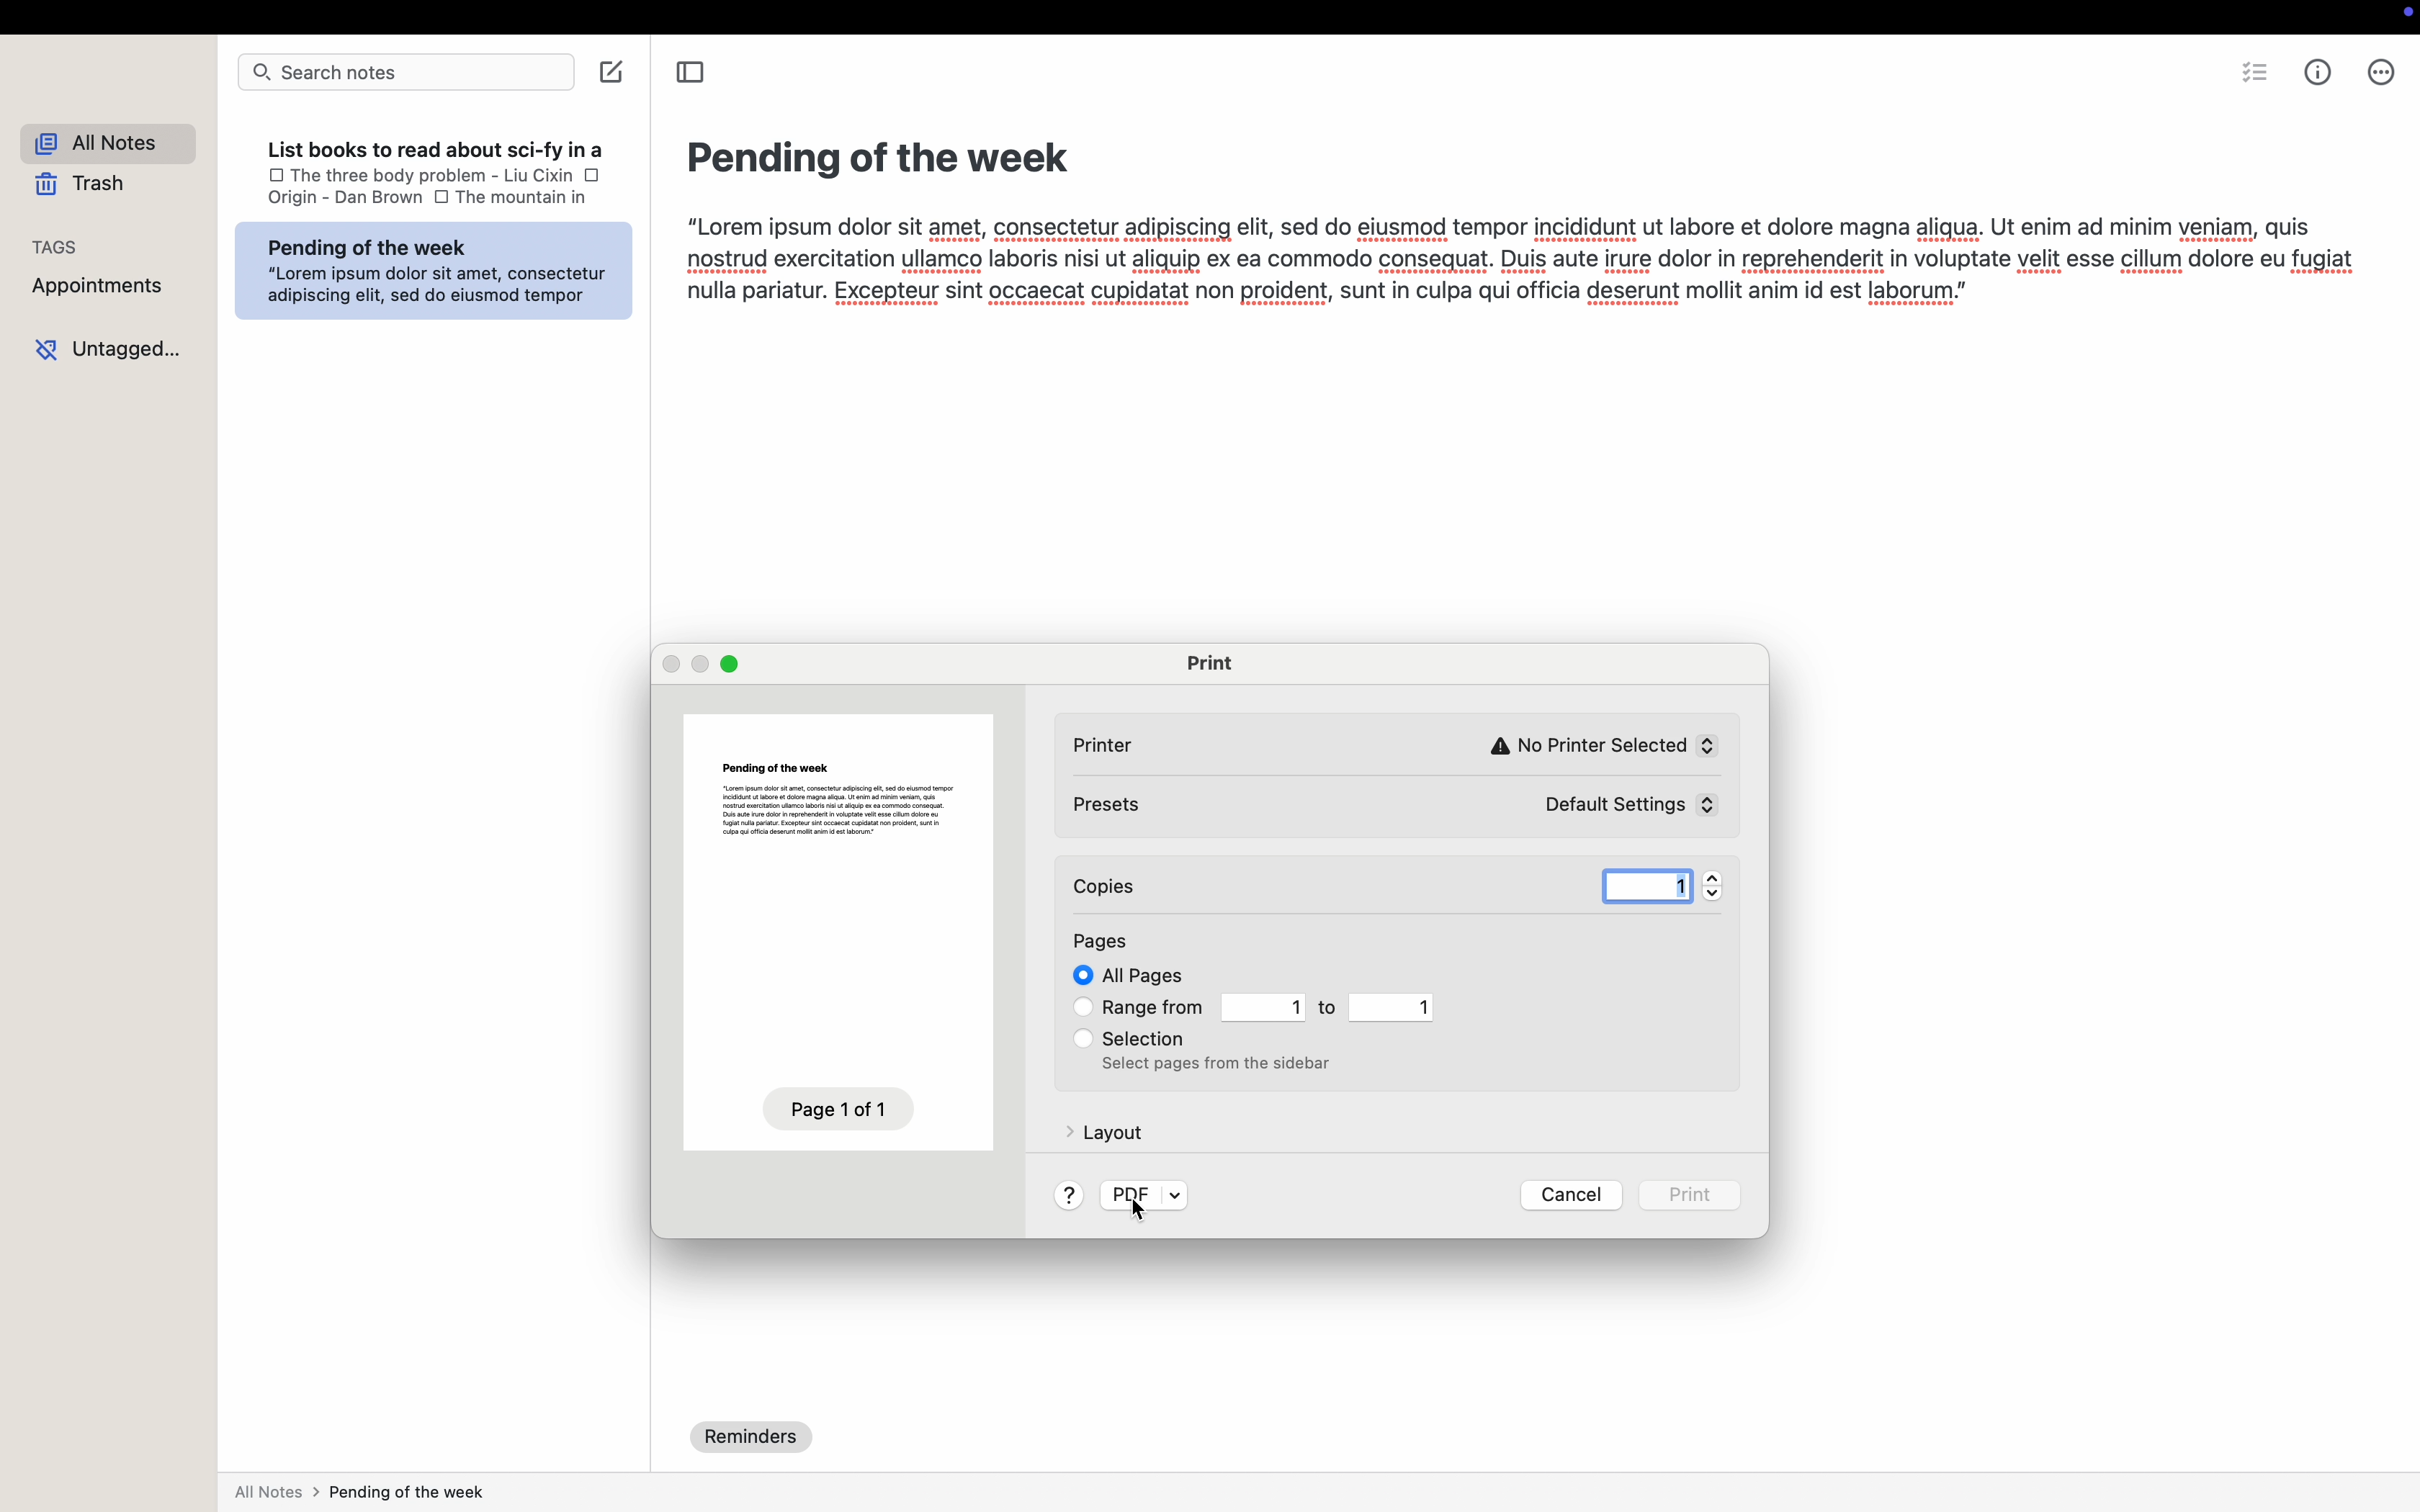 The height and width of the screenshot is (1512, 2420). Describe the element at coordinates (673, 663) in the screenshot. I see `disable close popup` at that location.